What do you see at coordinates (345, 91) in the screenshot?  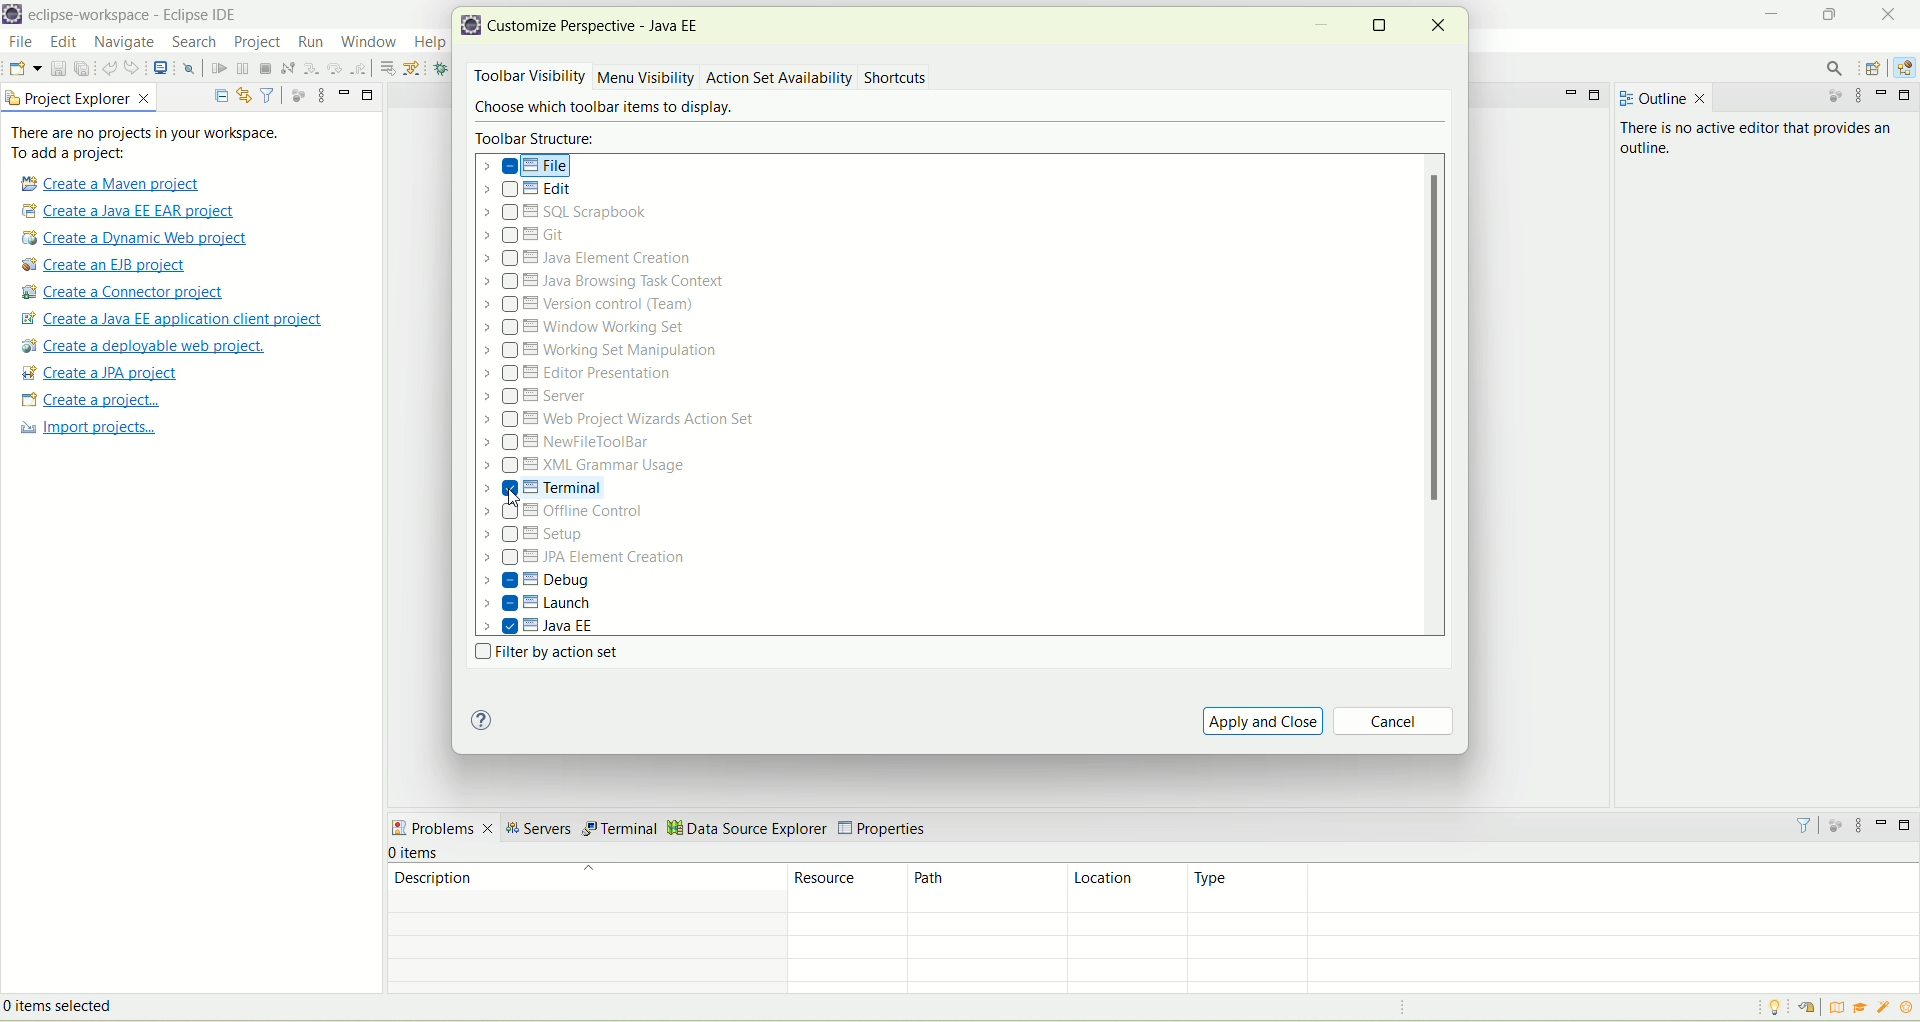 I see `minimize` at bounding box center [345, 91].